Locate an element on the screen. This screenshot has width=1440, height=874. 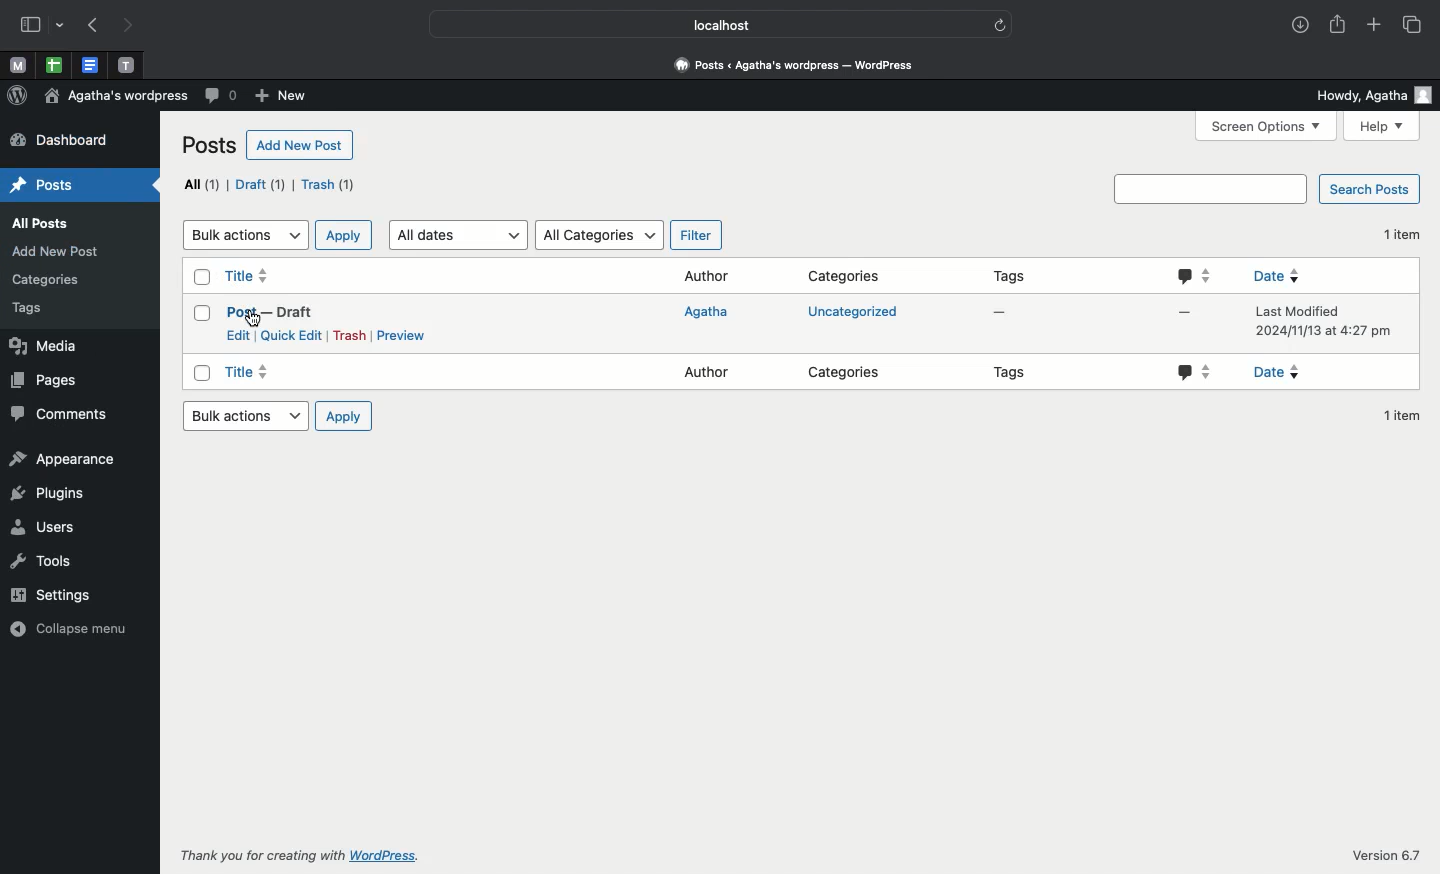
1 item is located at coordinates (1404, 415).